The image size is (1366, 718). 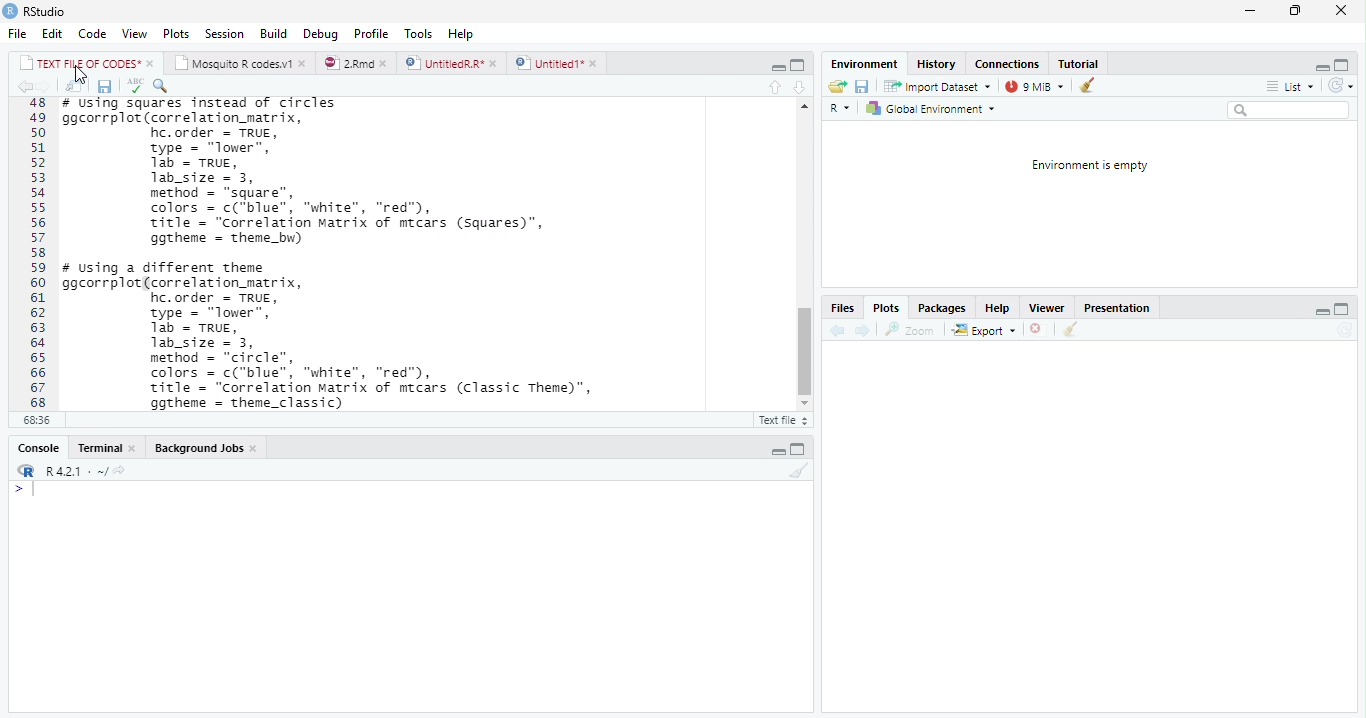 What do you see at coordinates (105, 447) in the screenshot?
I see `Terminal` at bounding box center [105, 447].